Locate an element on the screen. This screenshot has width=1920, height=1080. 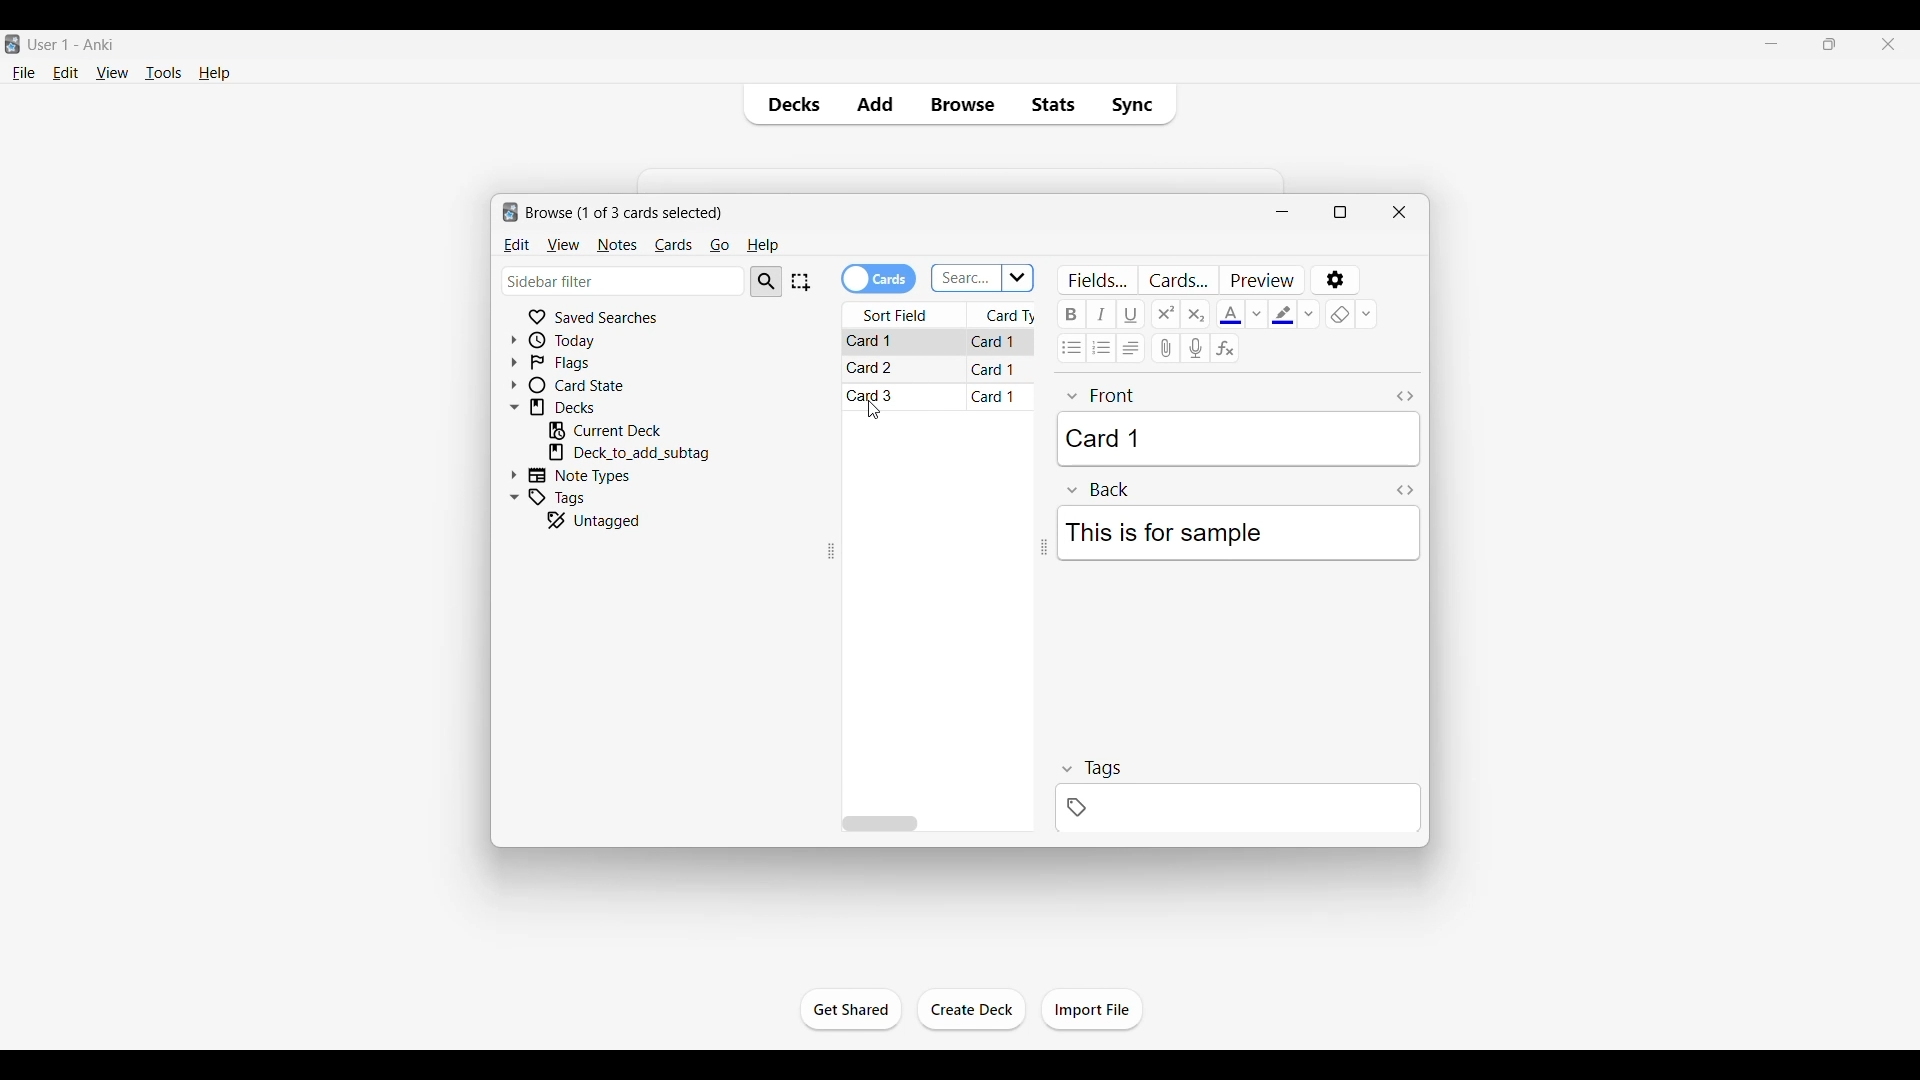
Remove formatting options is located at coordinates (1366, 314).